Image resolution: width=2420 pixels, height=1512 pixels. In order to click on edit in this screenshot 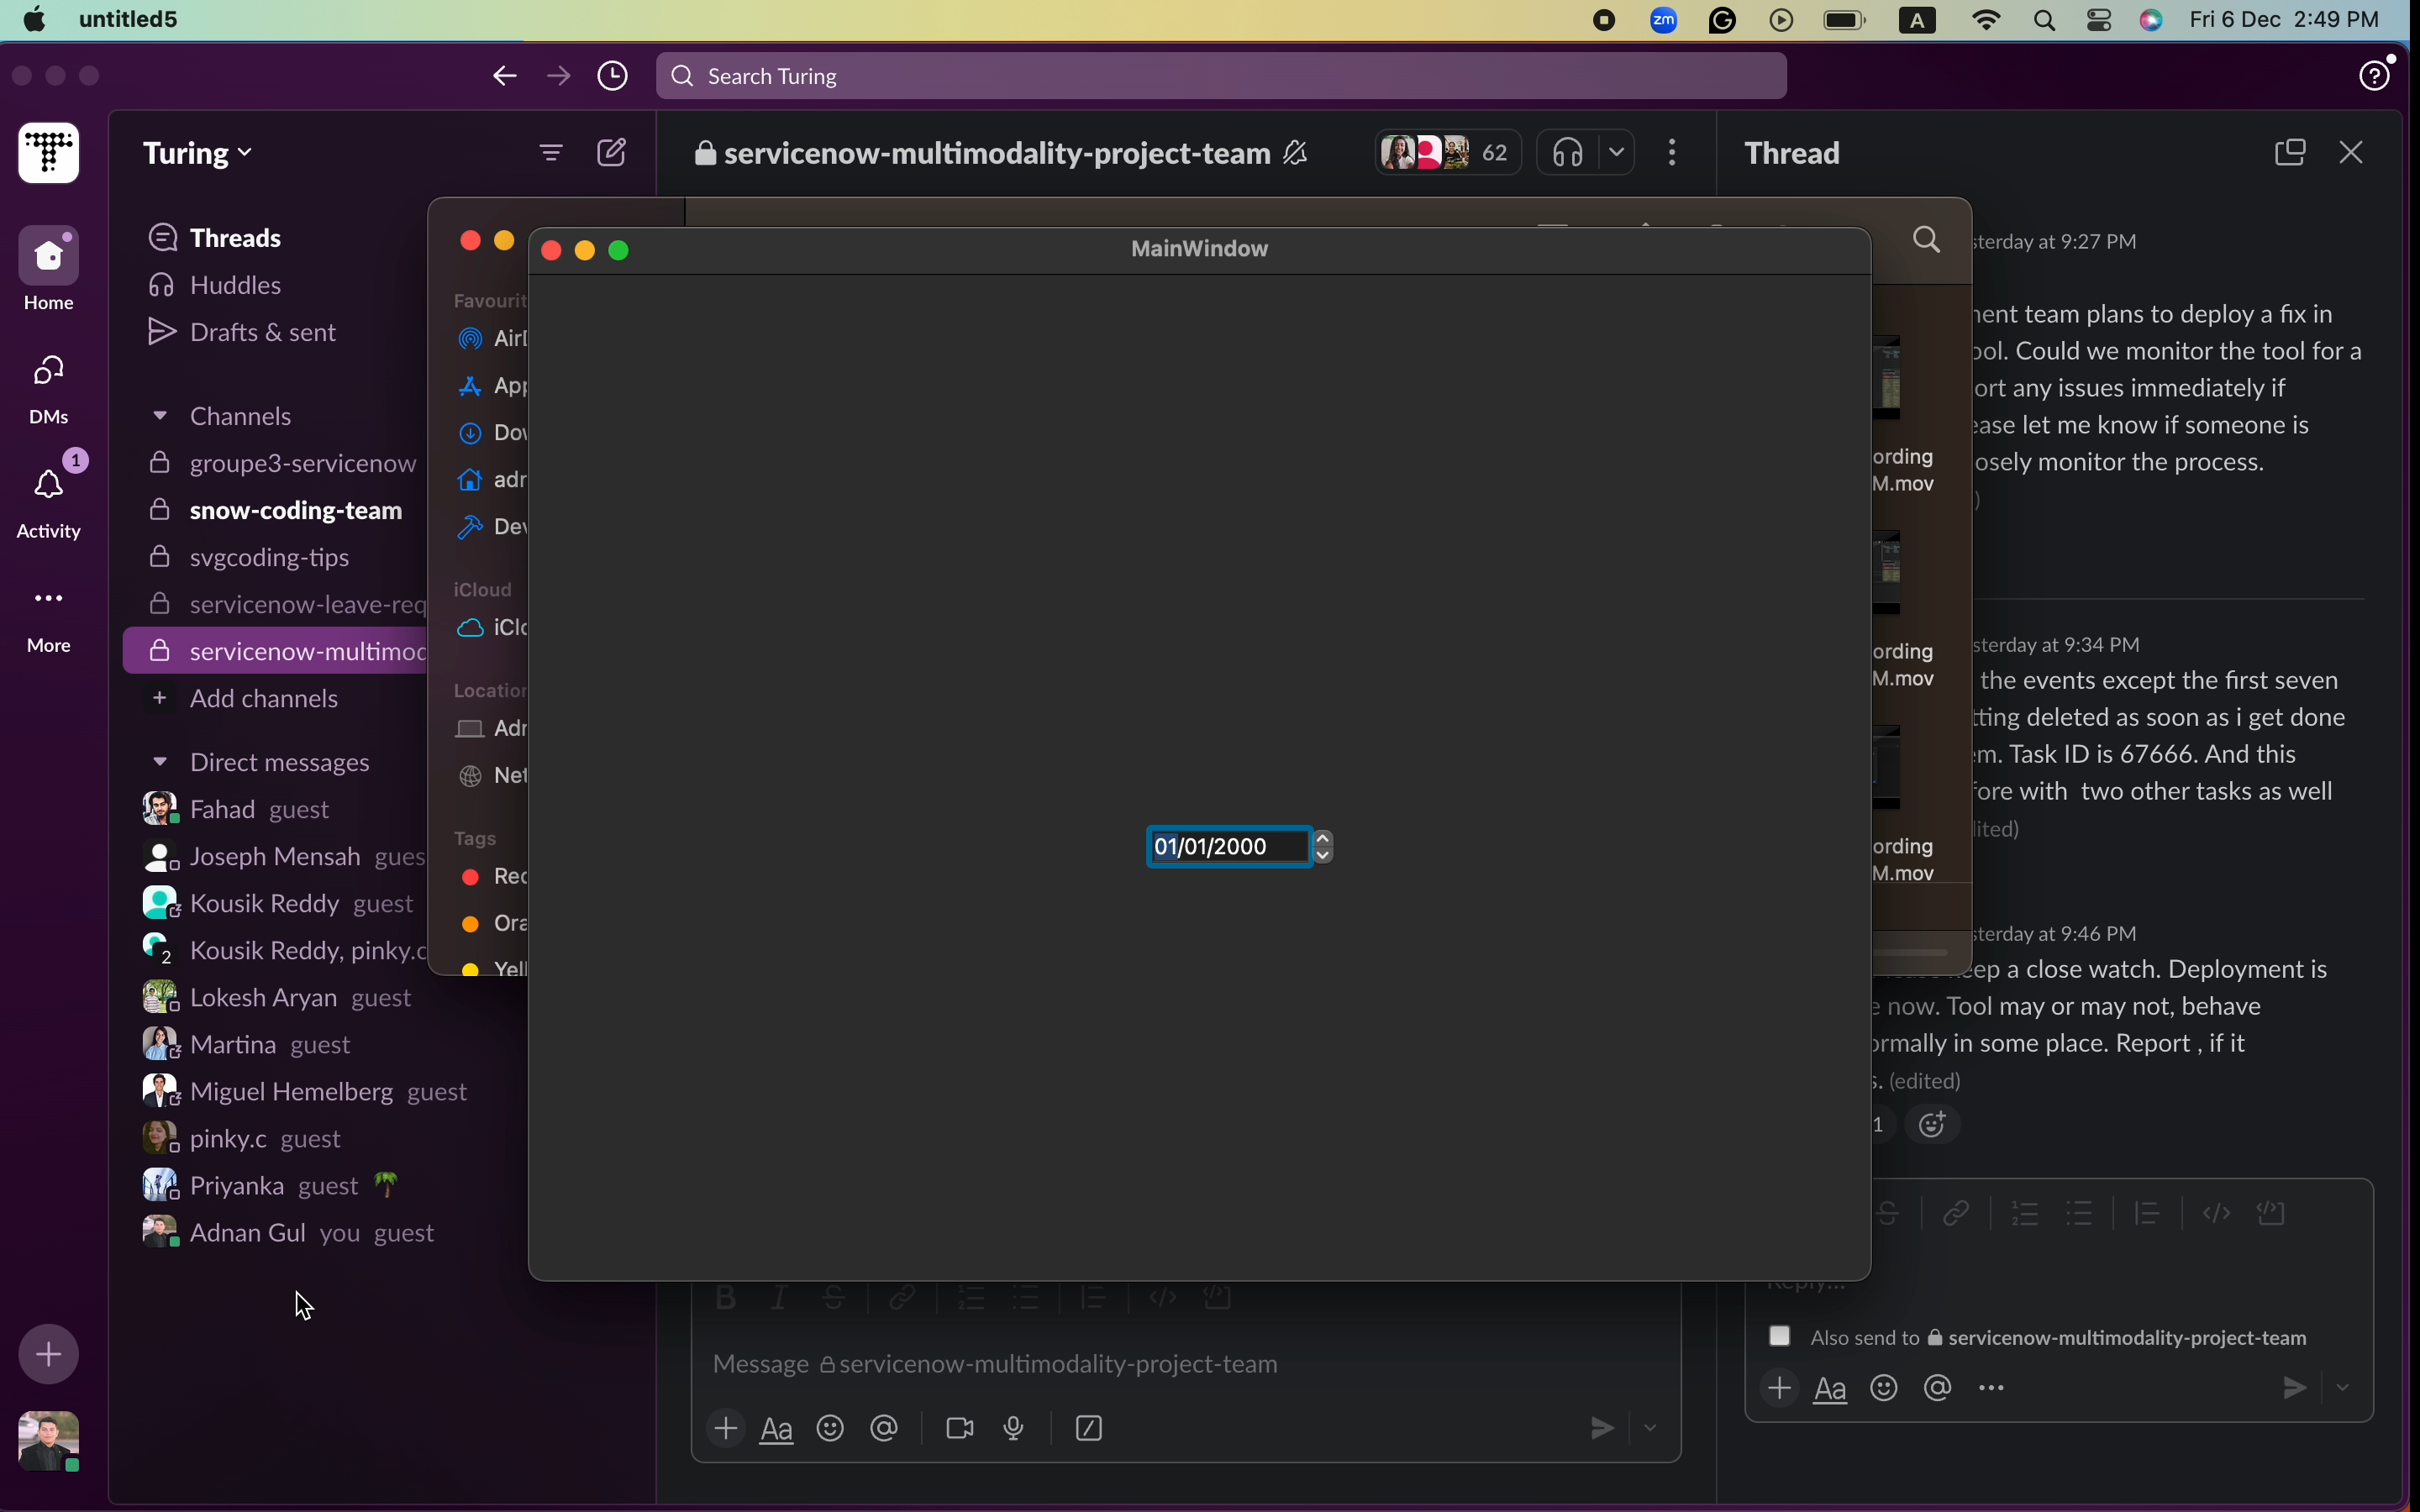, I will do `click(615, 149)`.